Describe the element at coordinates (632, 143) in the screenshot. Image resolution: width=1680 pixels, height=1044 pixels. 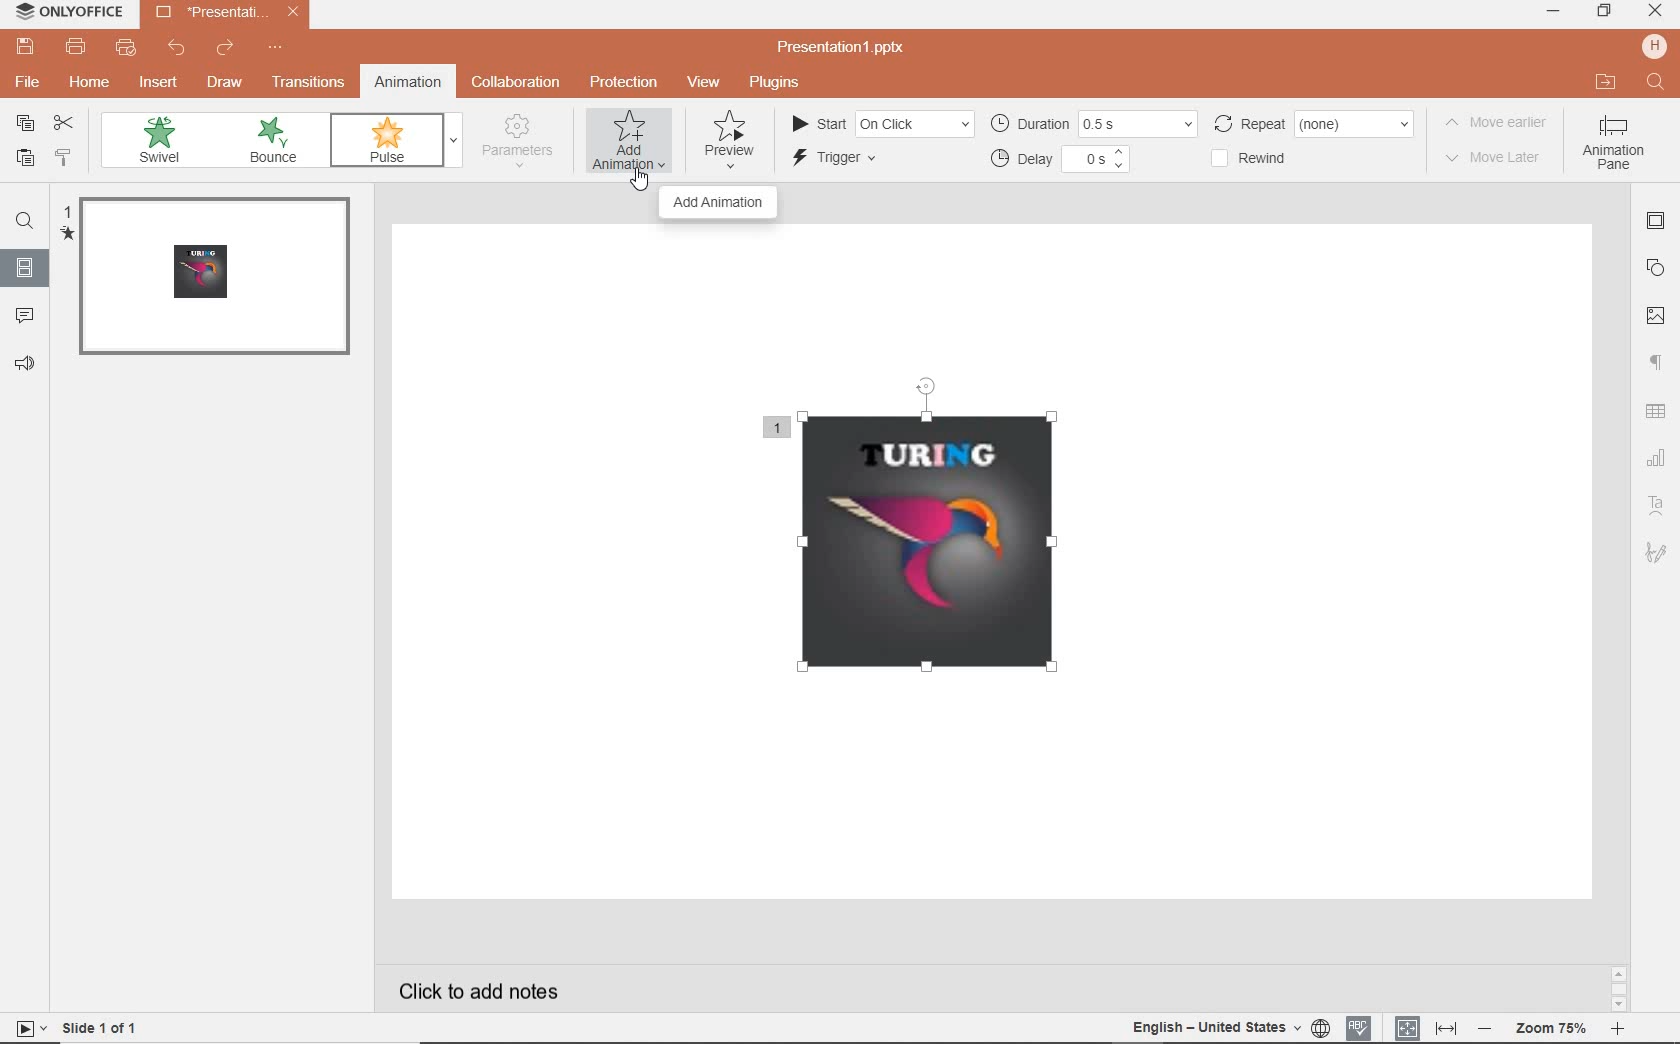
I see `add animation` at that location.